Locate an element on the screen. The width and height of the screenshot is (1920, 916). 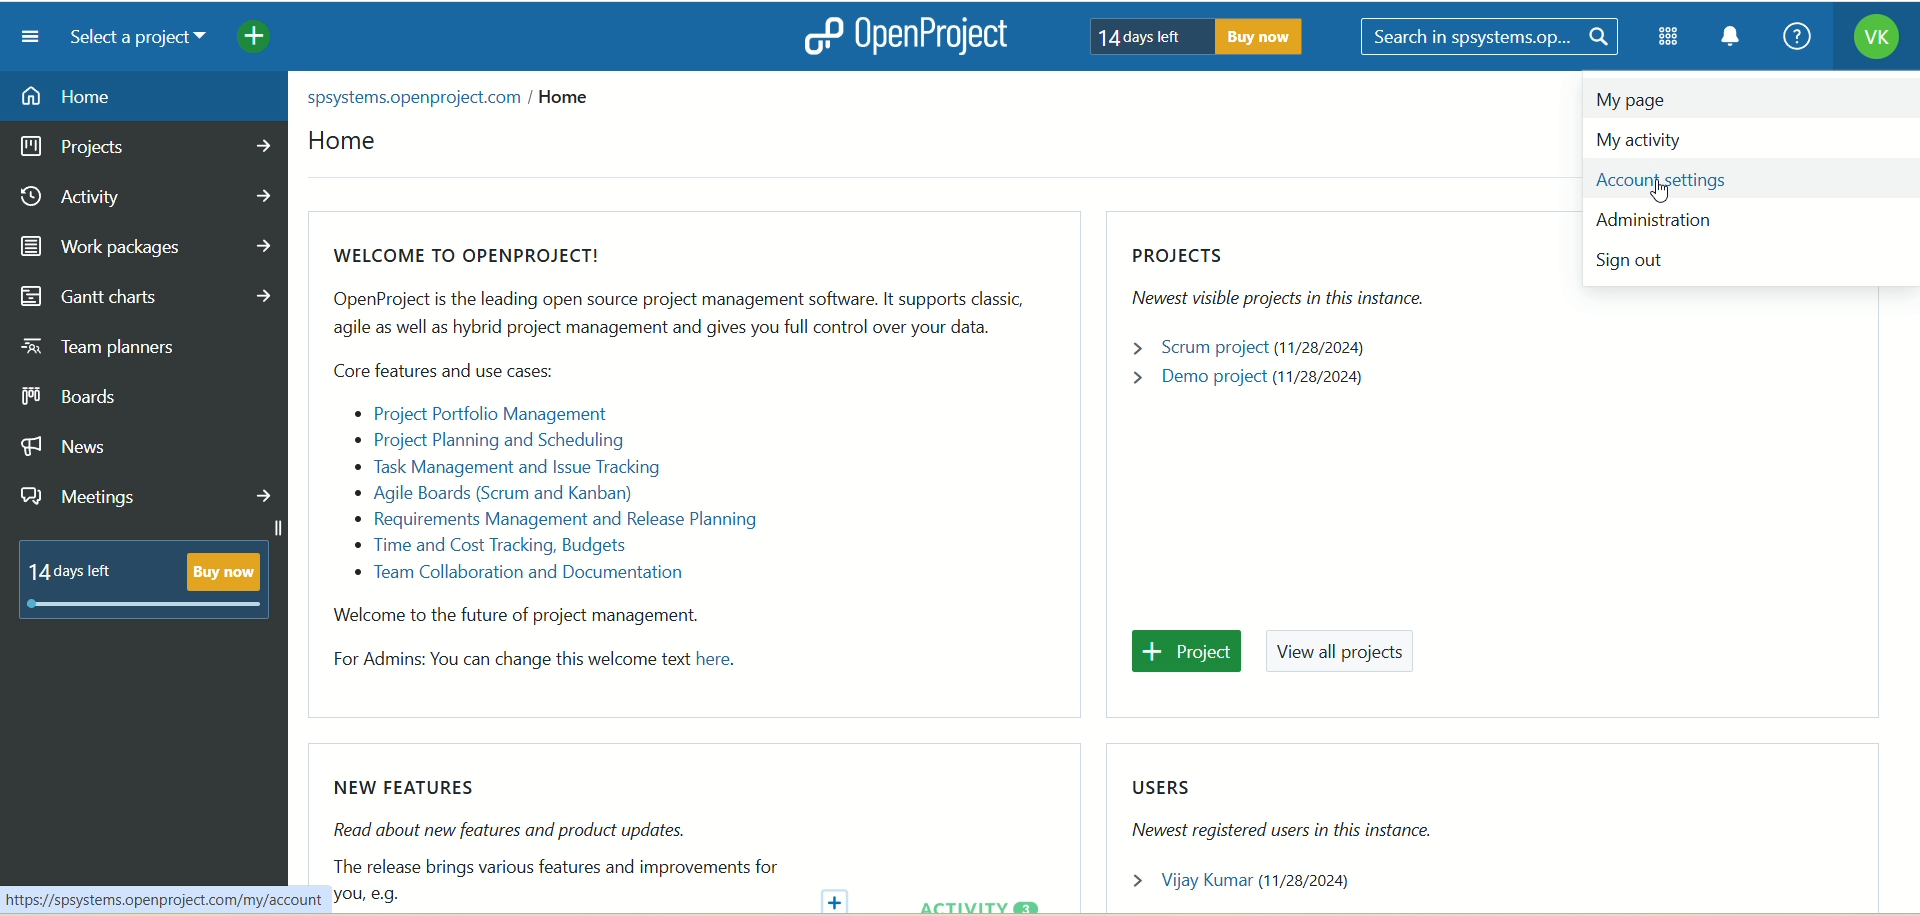
meetings is located at coordinates (151, 494).